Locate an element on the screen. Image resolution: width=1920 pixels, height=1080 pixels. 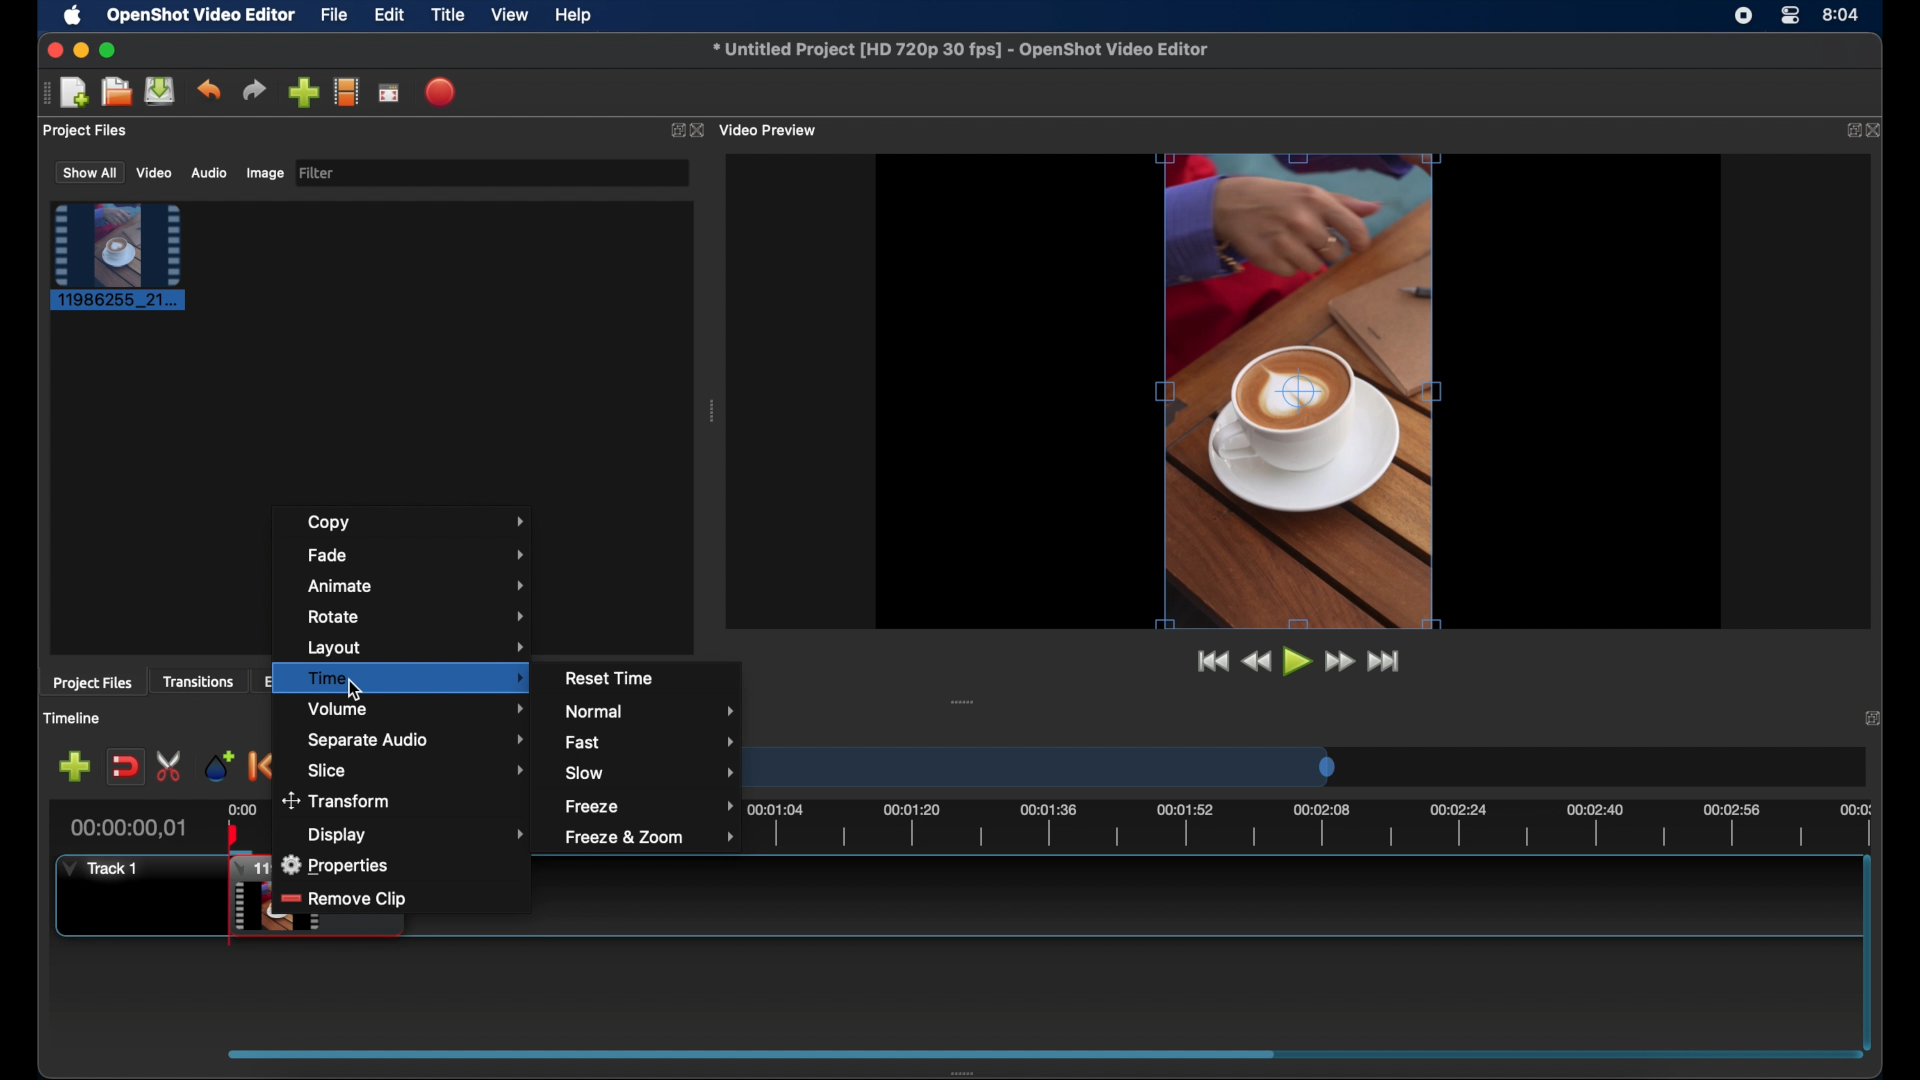
rewind is located at coordinates (1257, 662).